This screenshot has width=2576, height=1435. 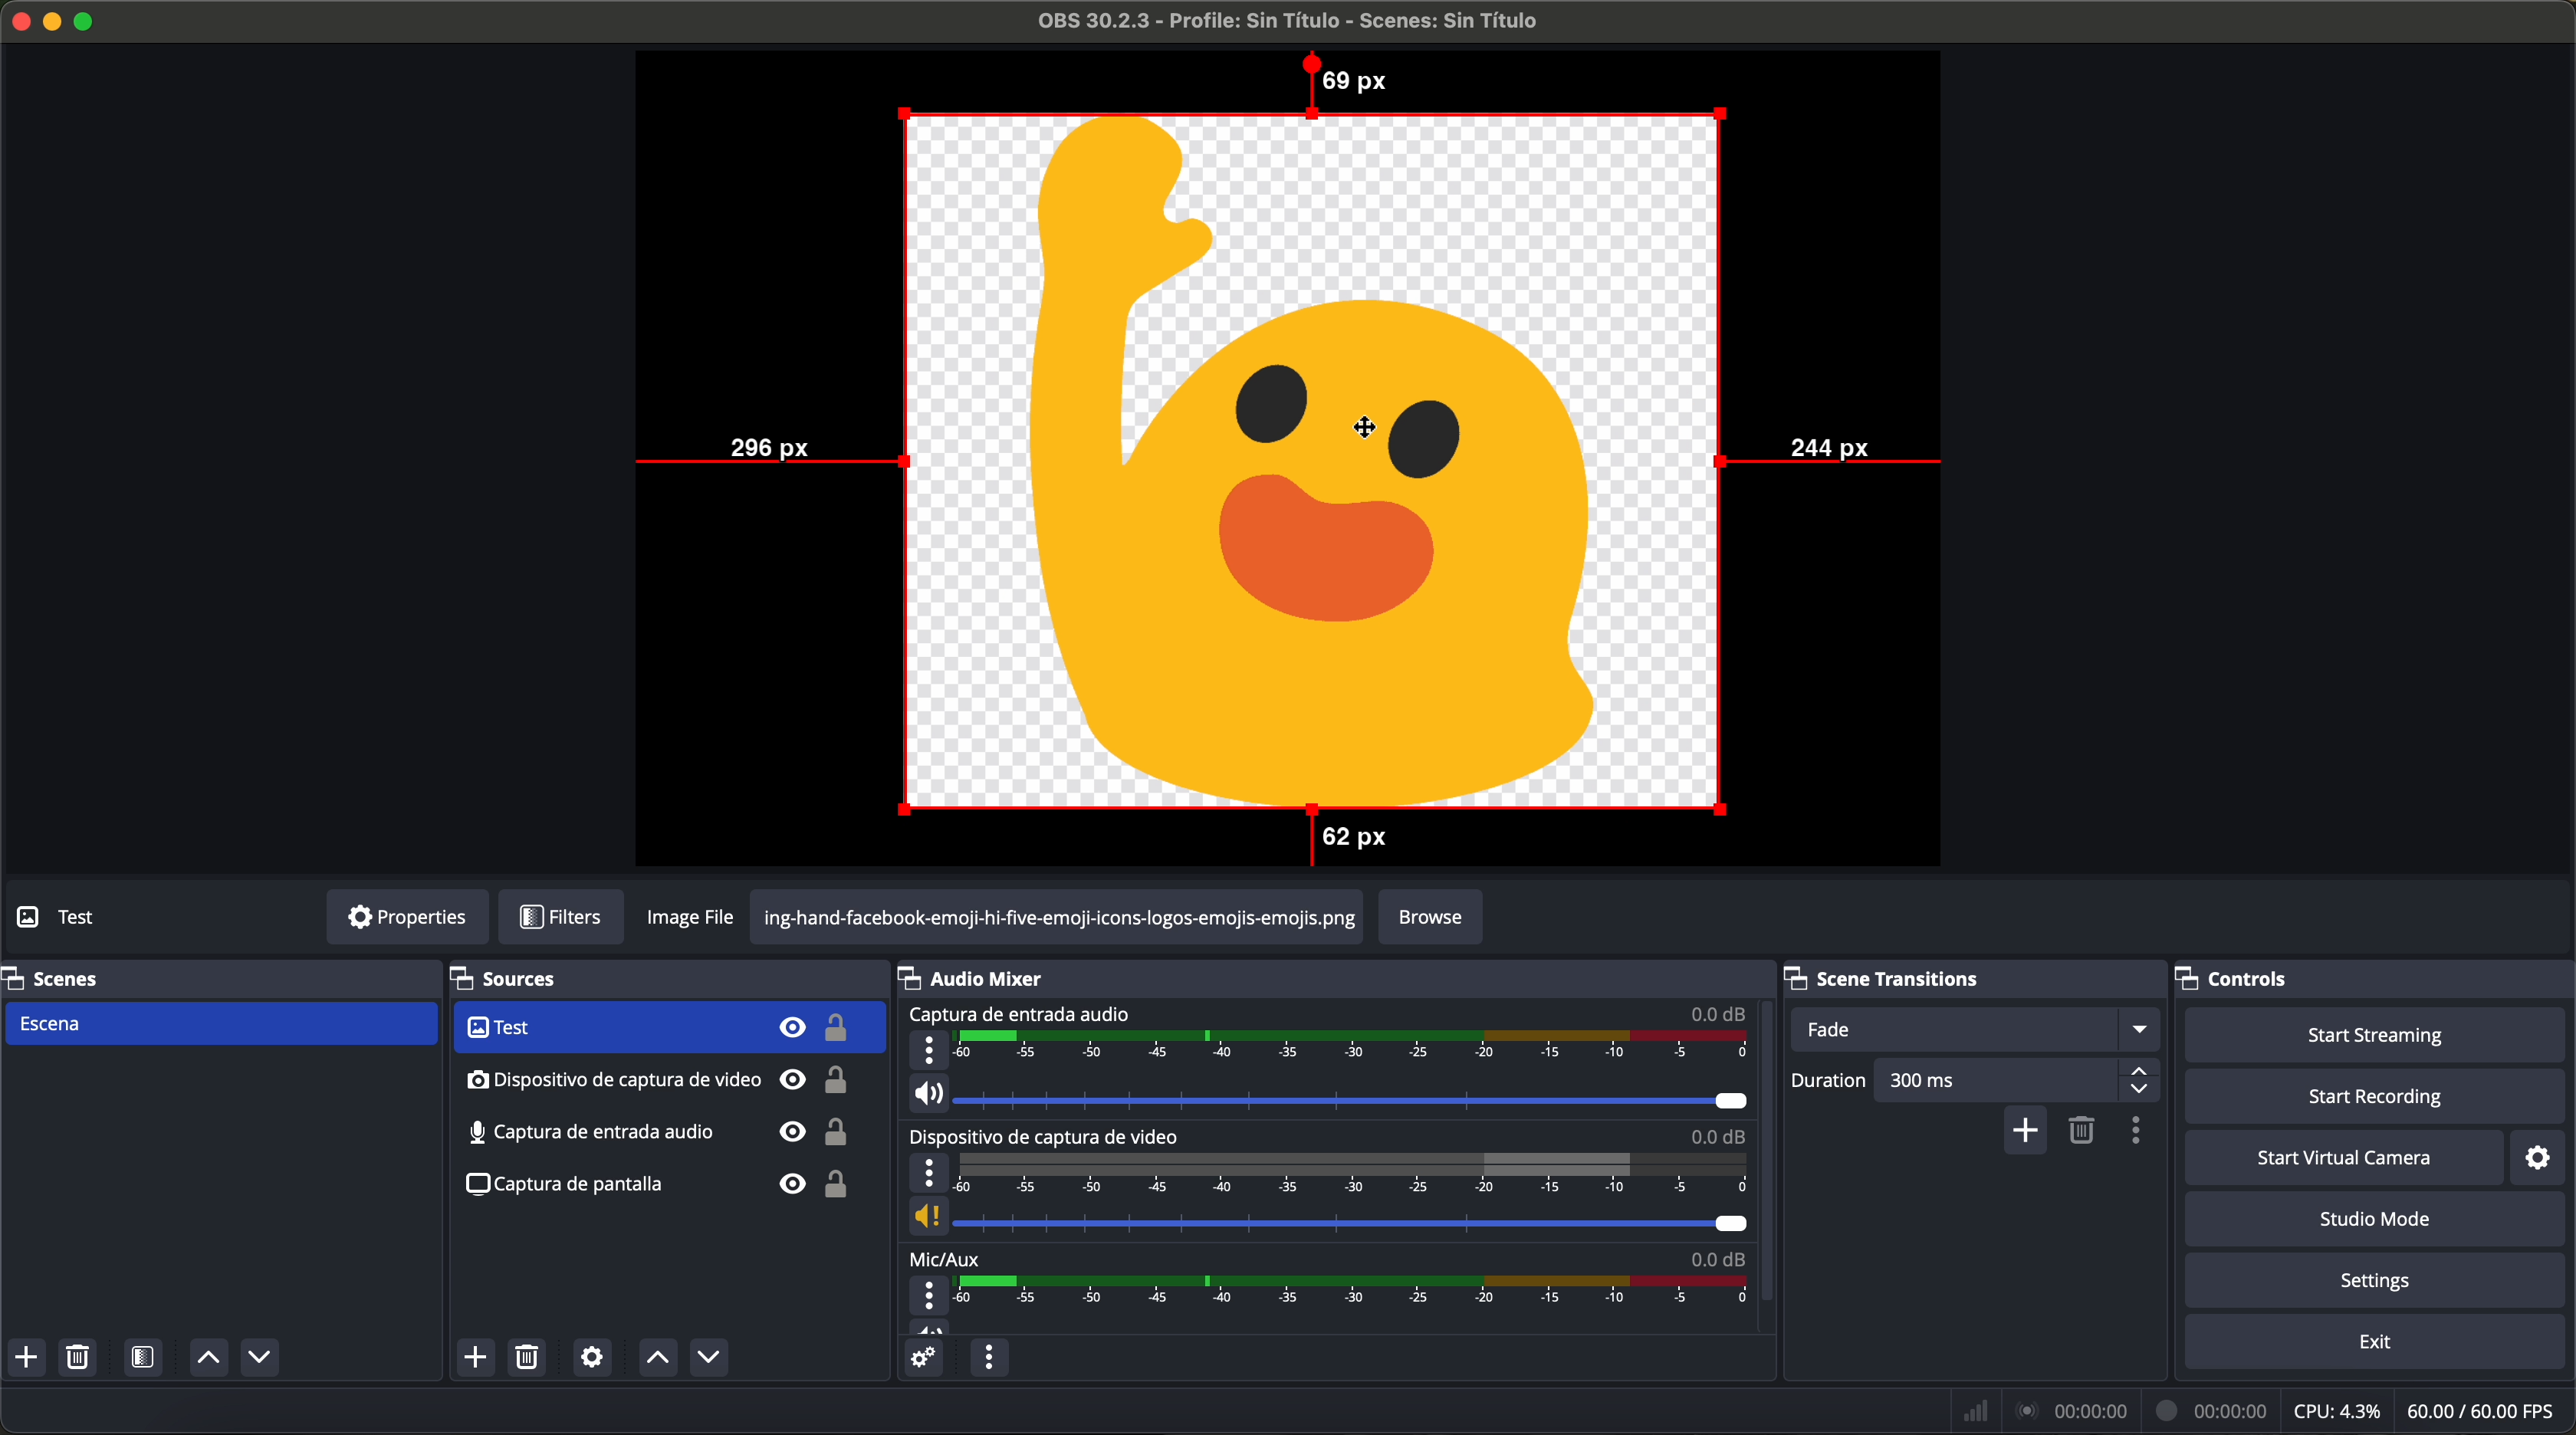 I want to click on add configurable transition, so click(x=2027, y=1132).